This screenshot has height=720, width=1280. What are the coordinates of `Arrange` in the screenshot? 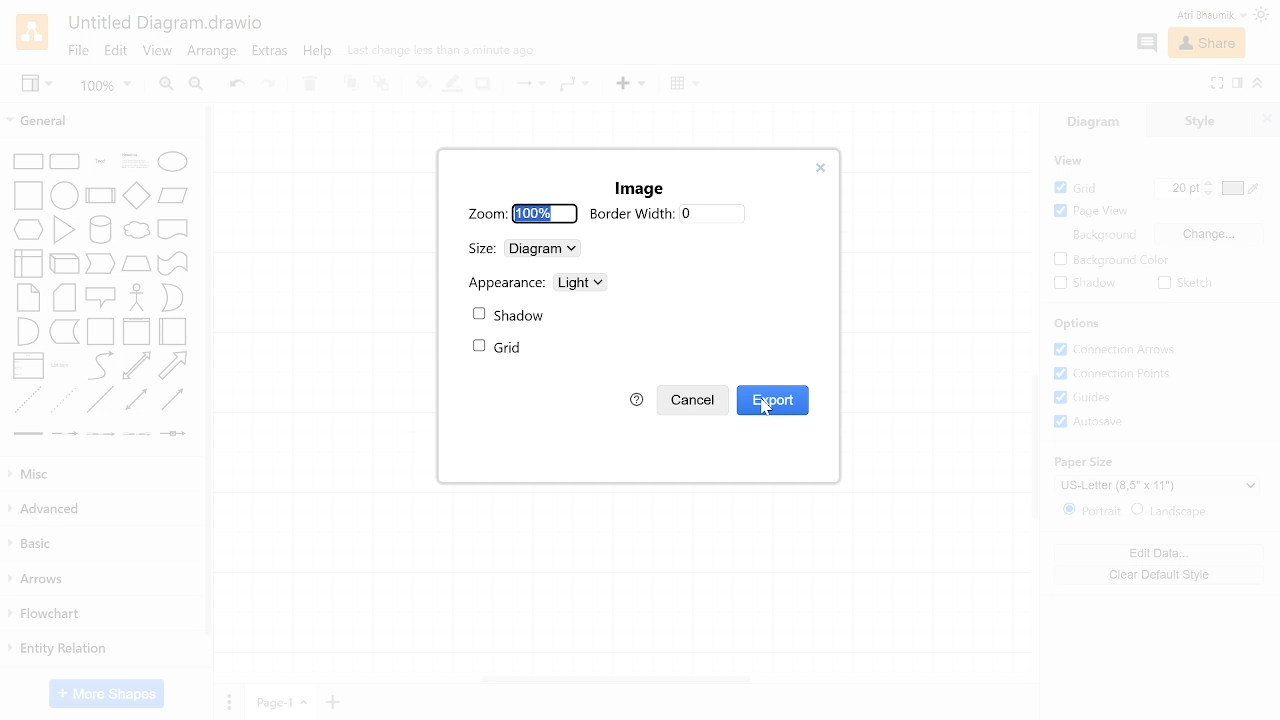 It's located at (214, 52).